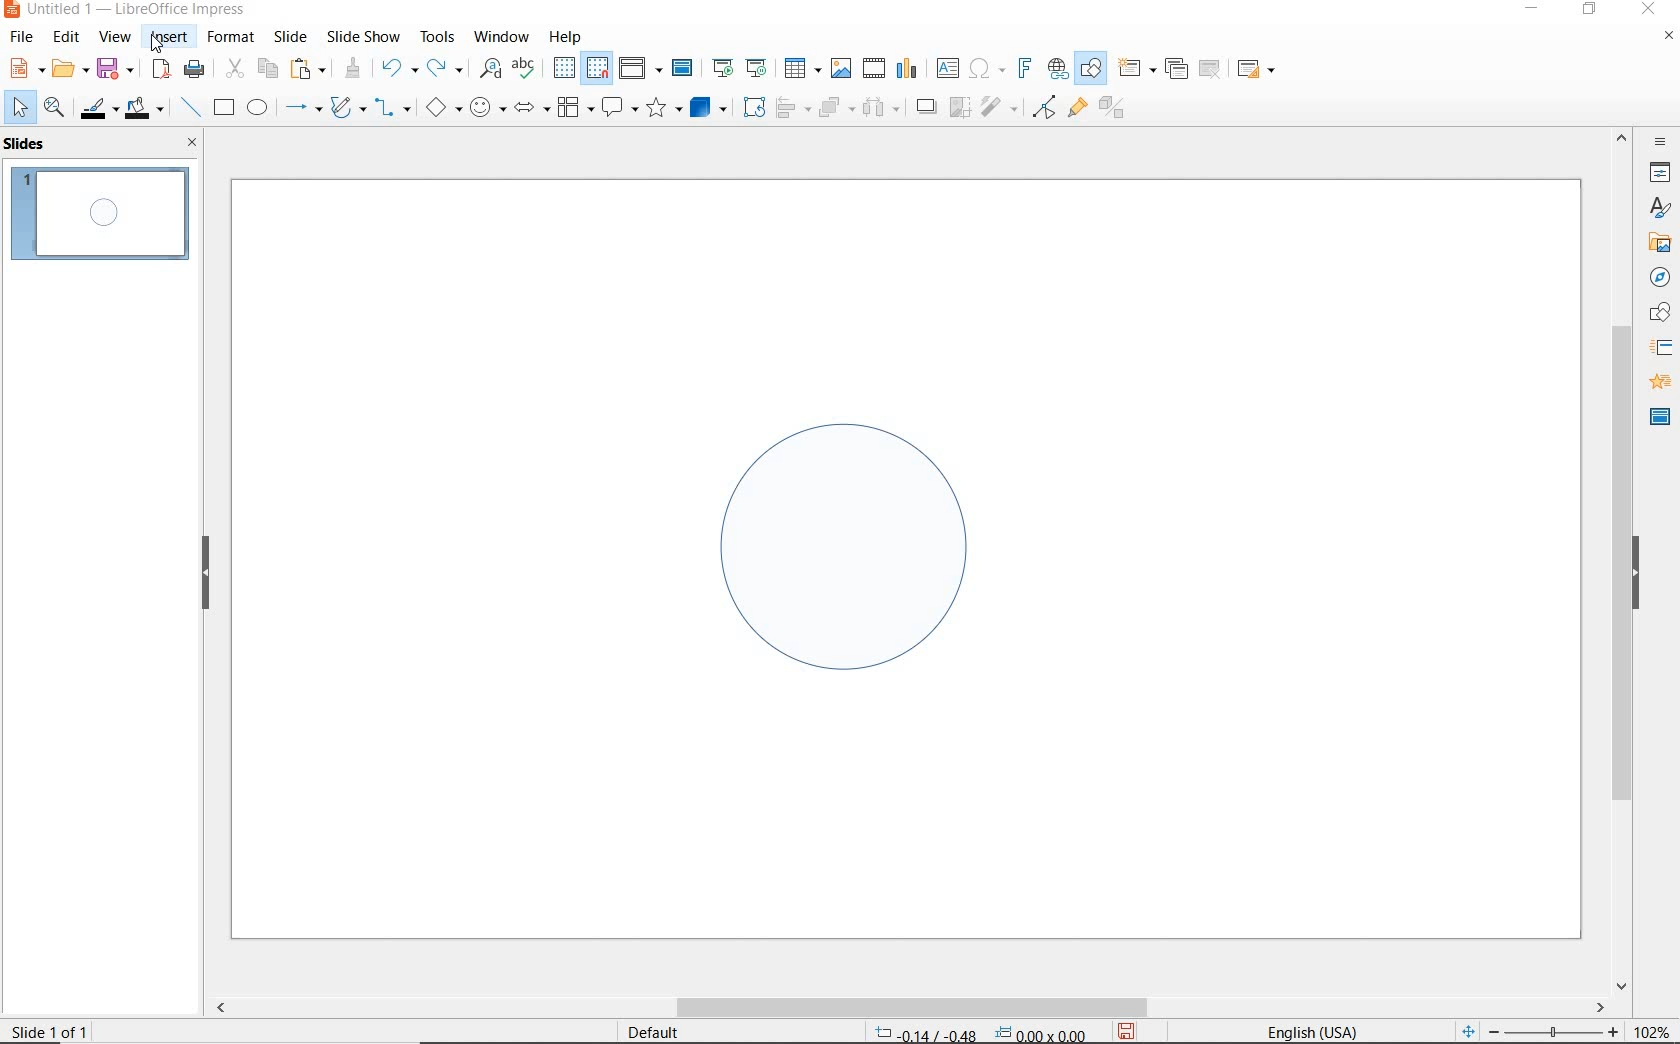  Describe the element at coordinates (1257, 70) in the screenshot. I see `slide layout` at that location.